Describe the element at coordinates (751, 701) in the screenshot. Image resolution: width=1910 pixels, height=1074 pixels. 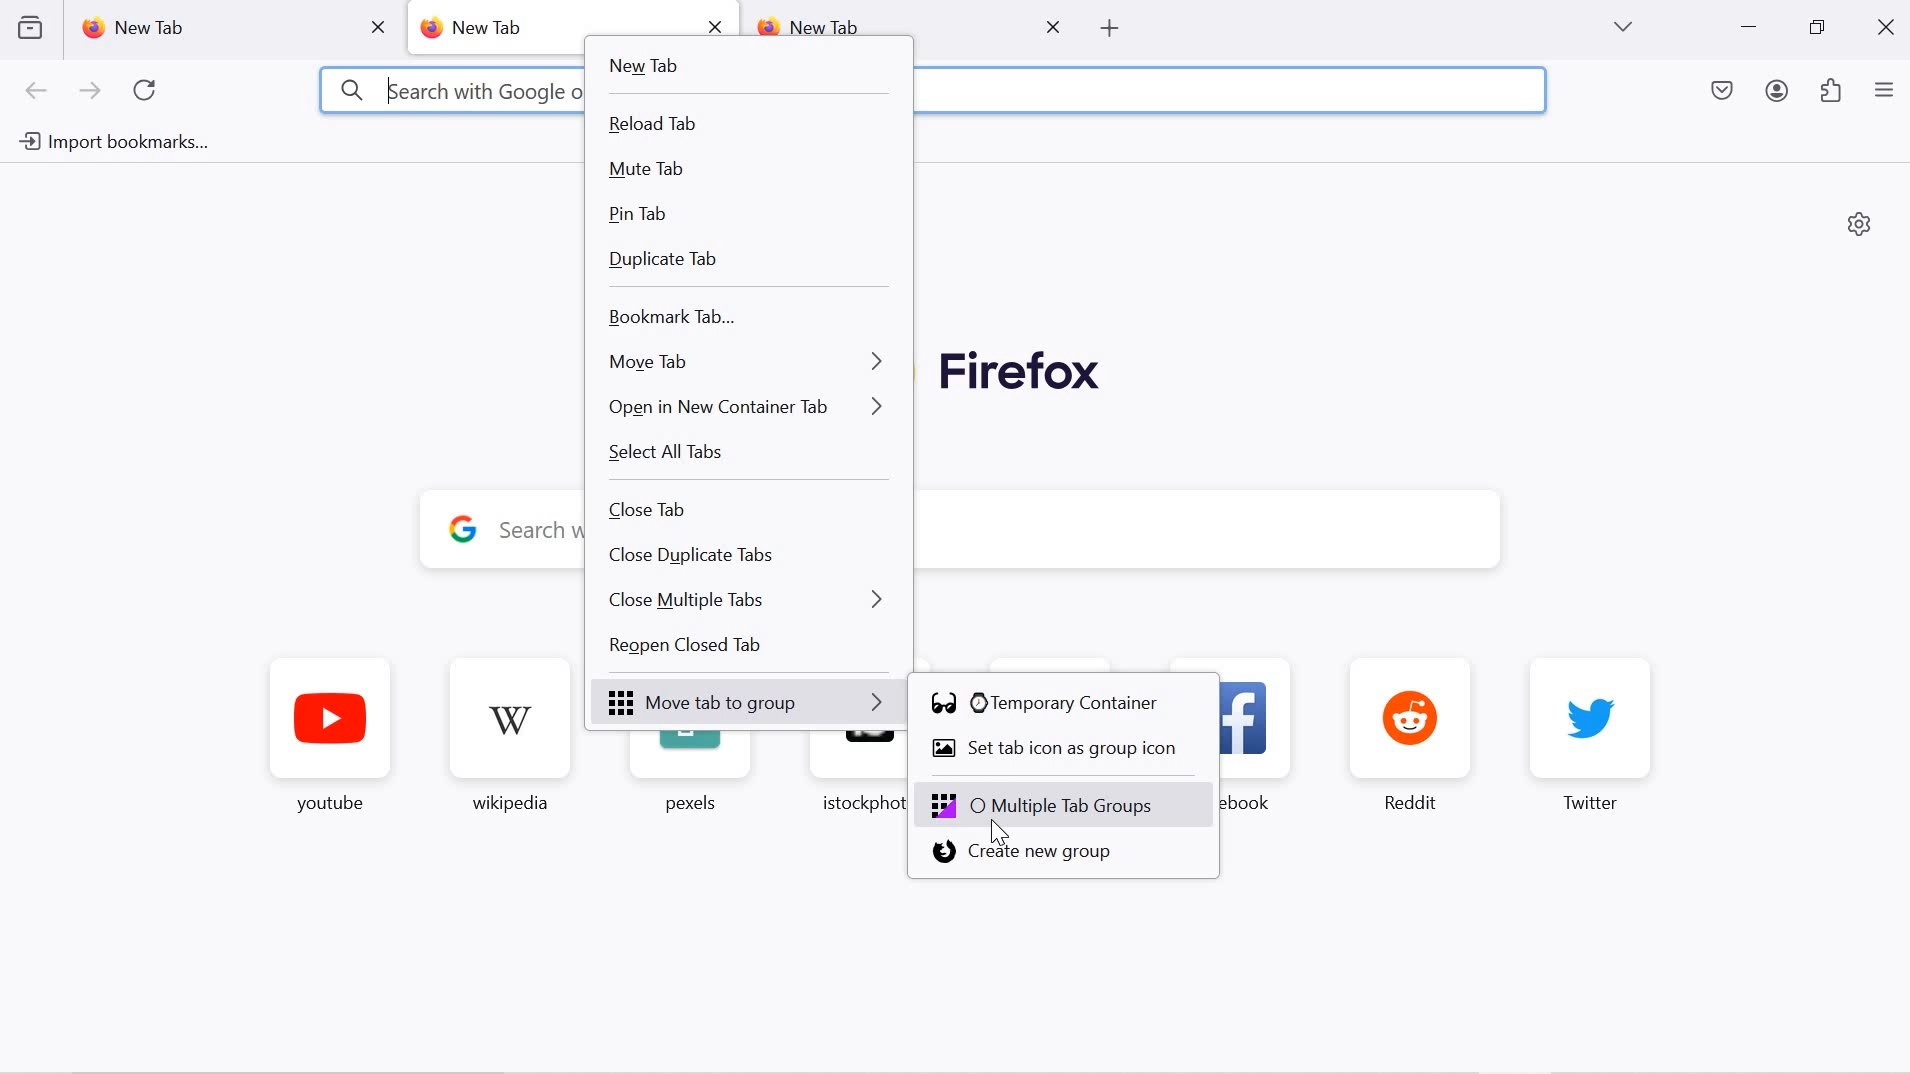
I see `Move tab to group` at that location.